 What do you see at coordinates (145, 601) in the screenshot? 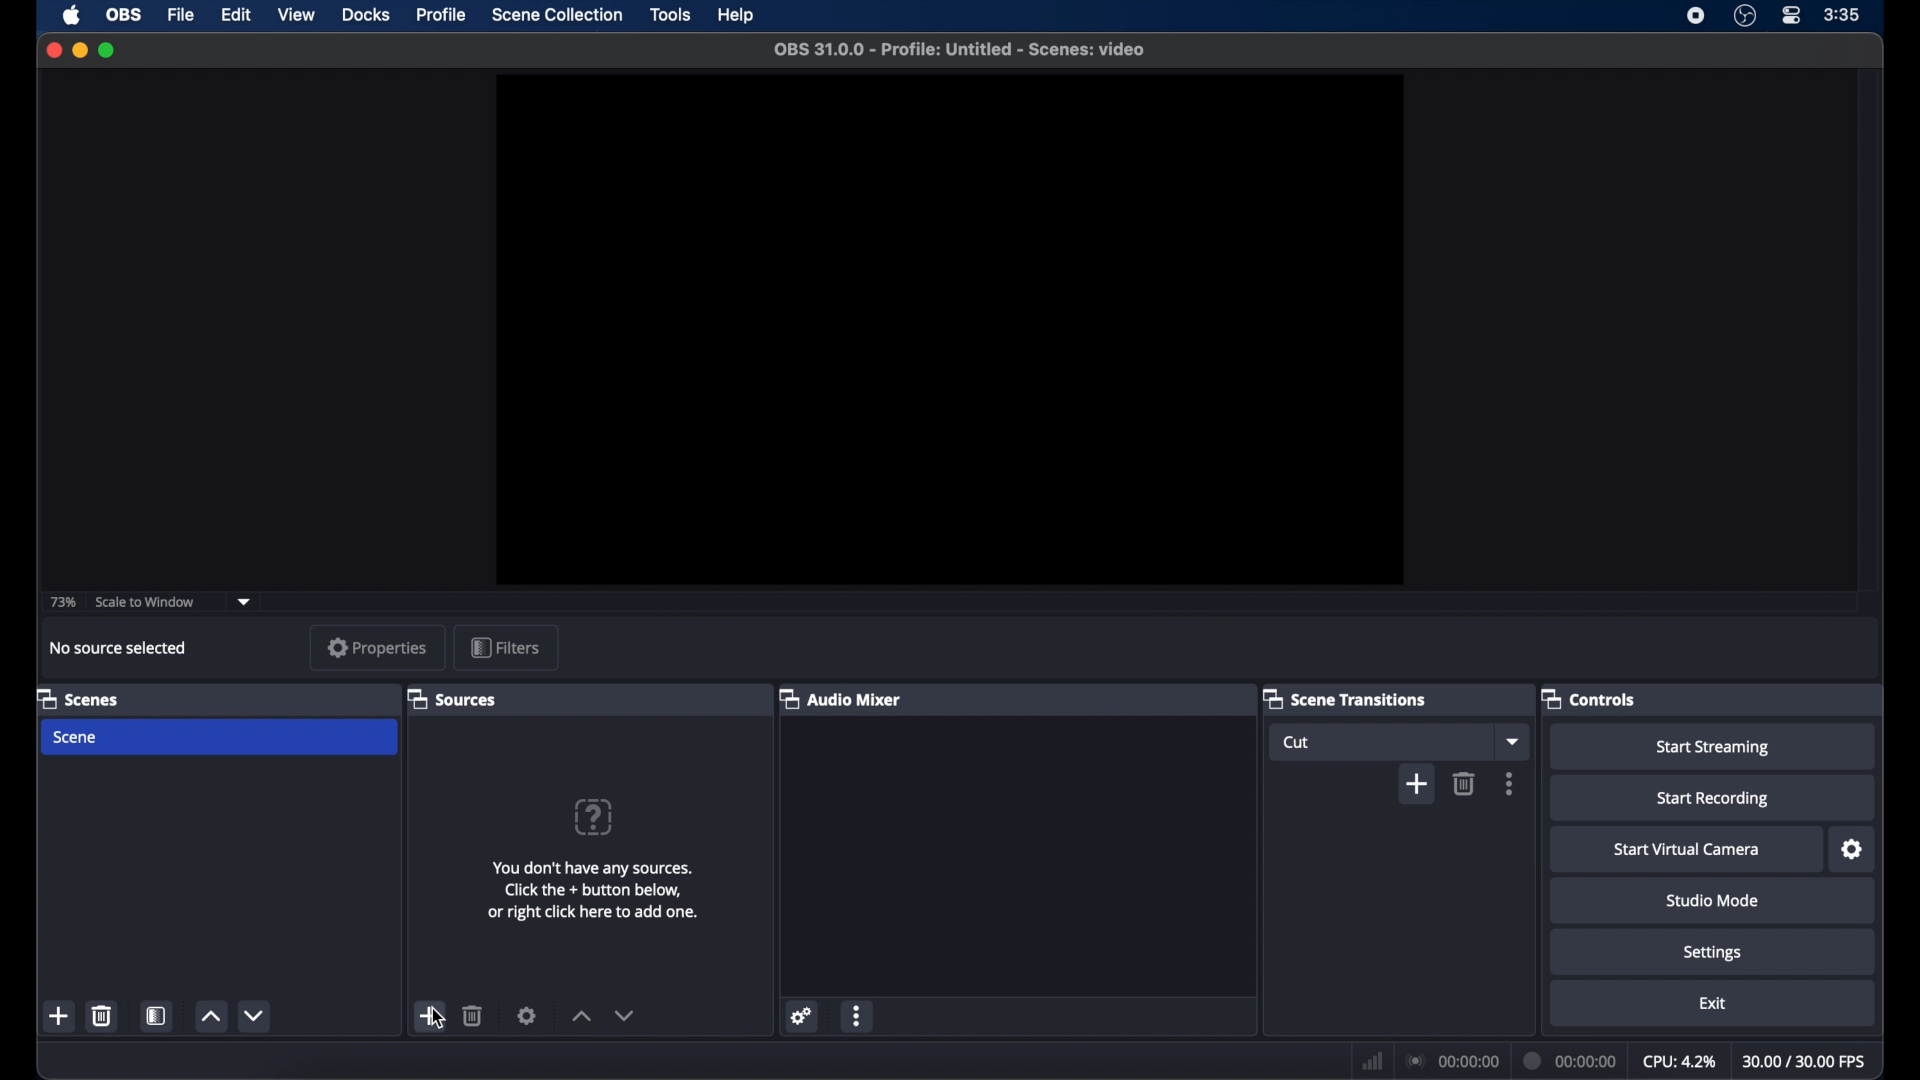
I see `scale to window` at bounding box center [145, 601].